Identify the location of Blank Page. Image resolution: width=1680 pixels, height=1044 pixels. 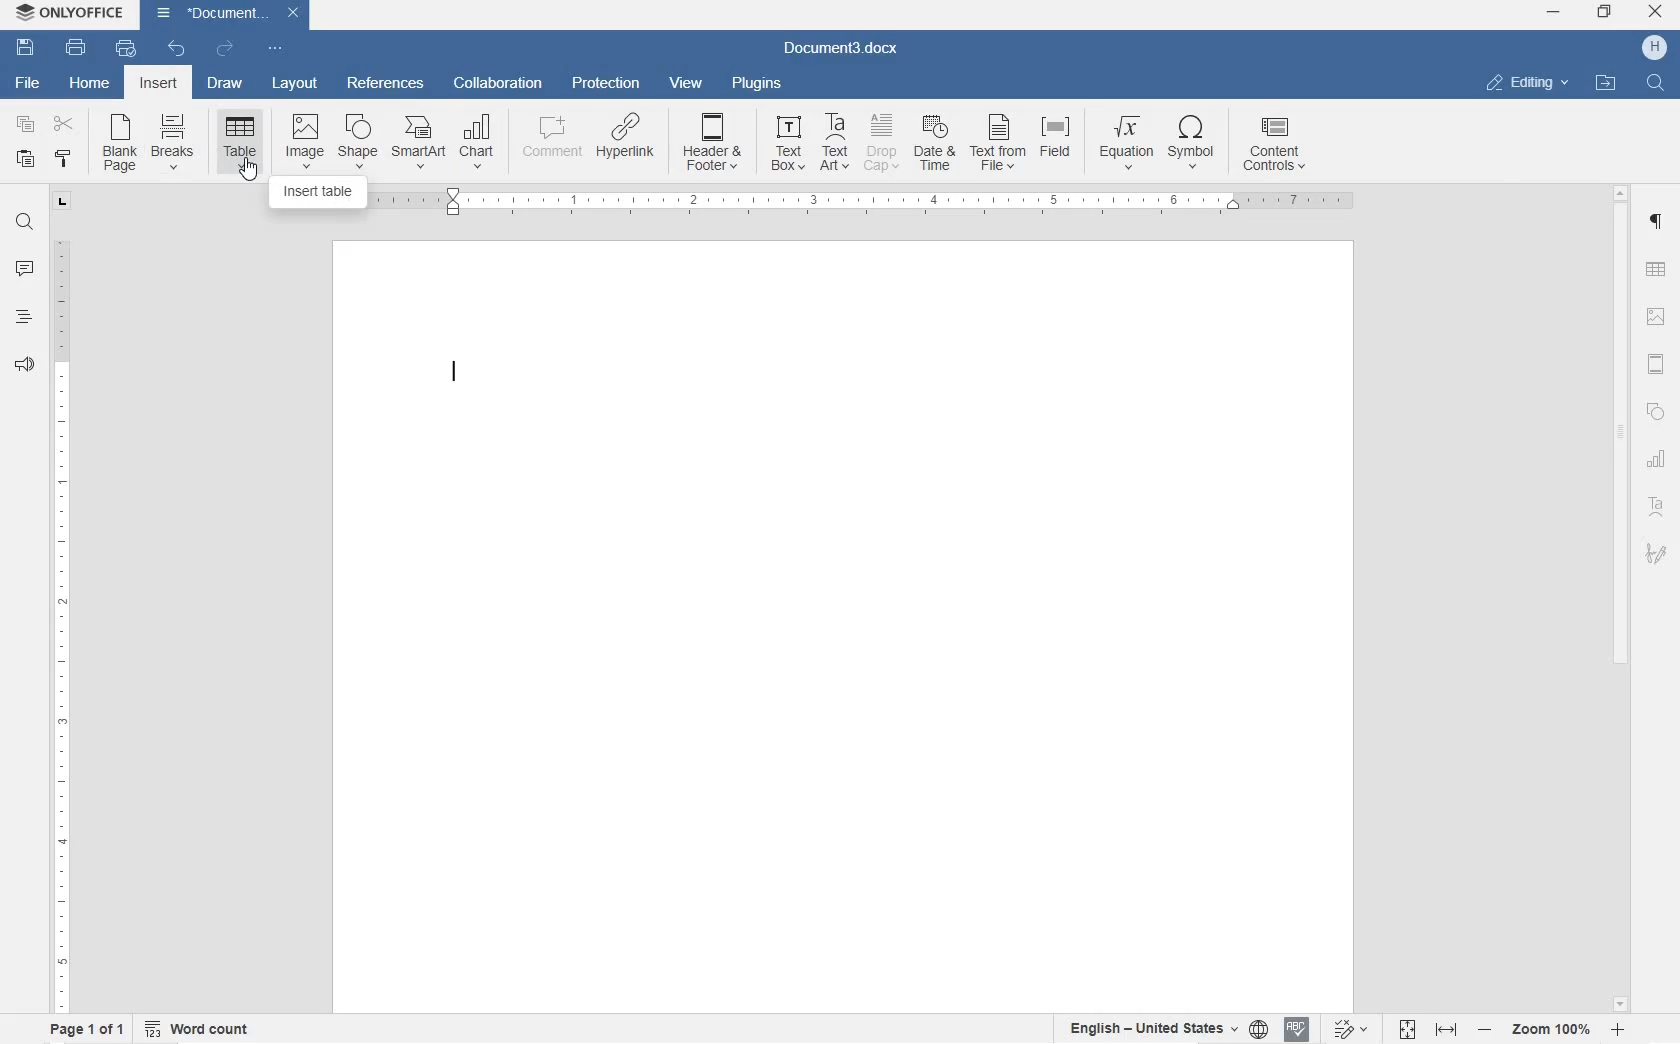
(120, 144).